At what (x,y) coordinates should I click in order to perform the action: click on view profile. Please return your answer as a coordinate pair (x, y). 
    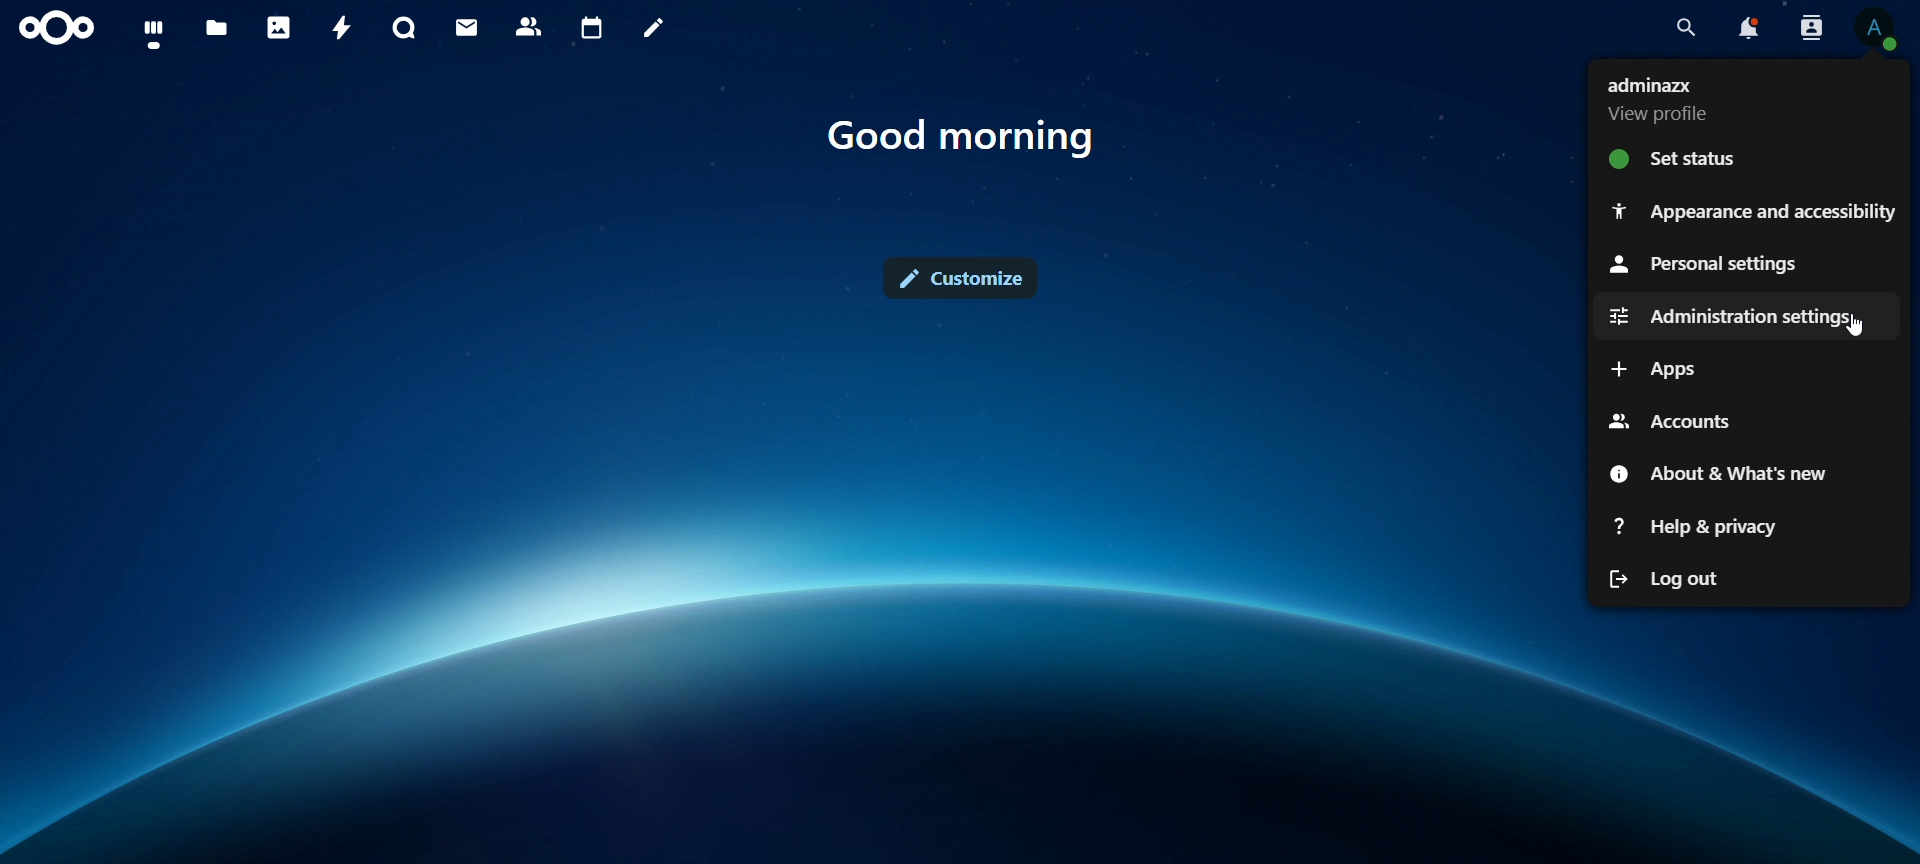
    Looking at the image, I should click on (1878, 31).